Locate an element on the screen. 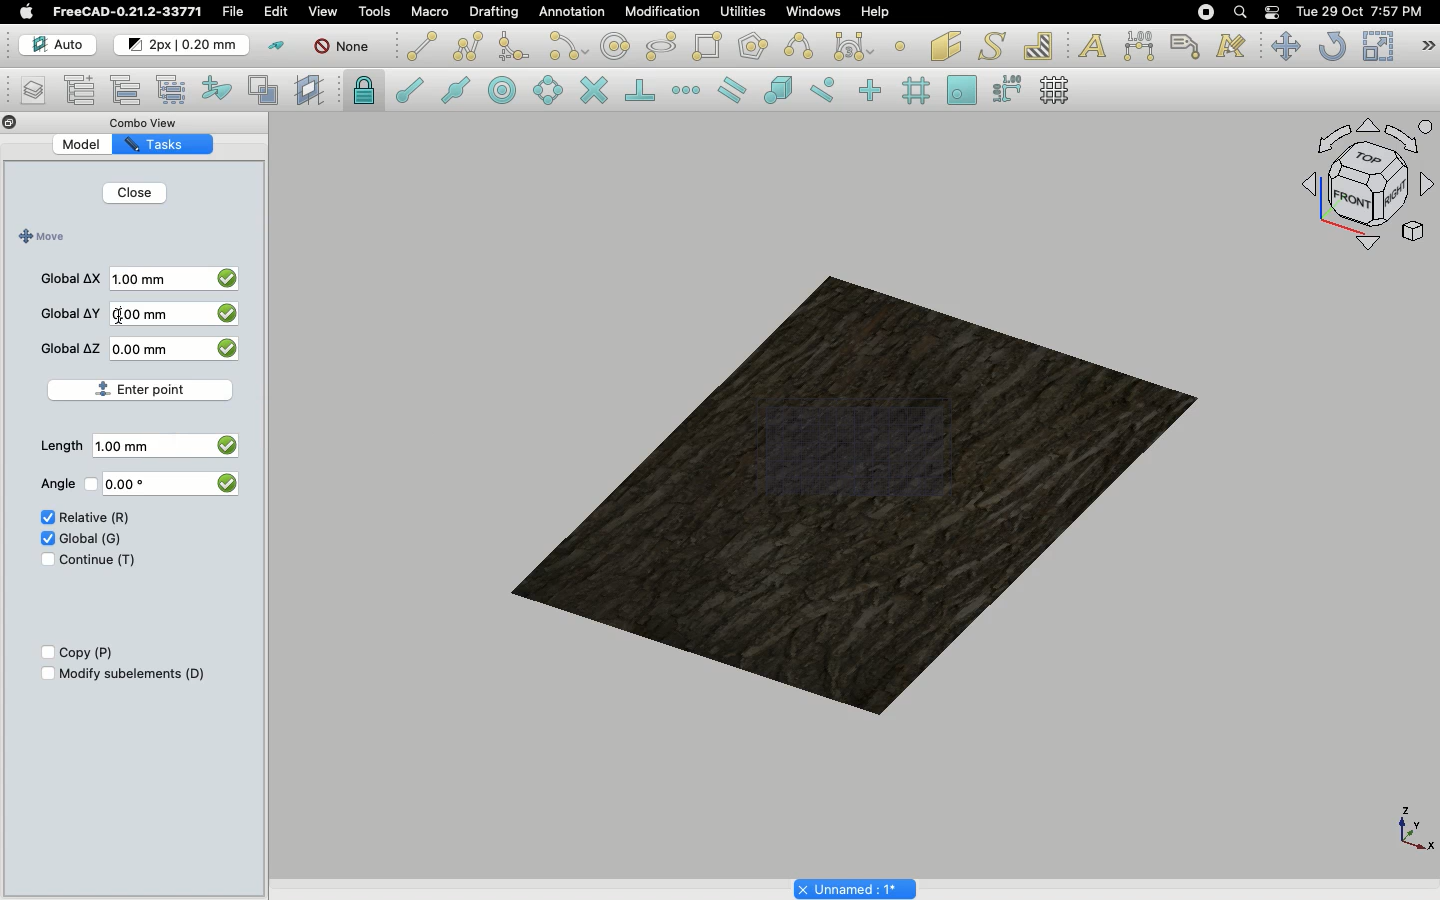 The image size is (1440, 900). 0.00 is located at coordinates (141, 484).